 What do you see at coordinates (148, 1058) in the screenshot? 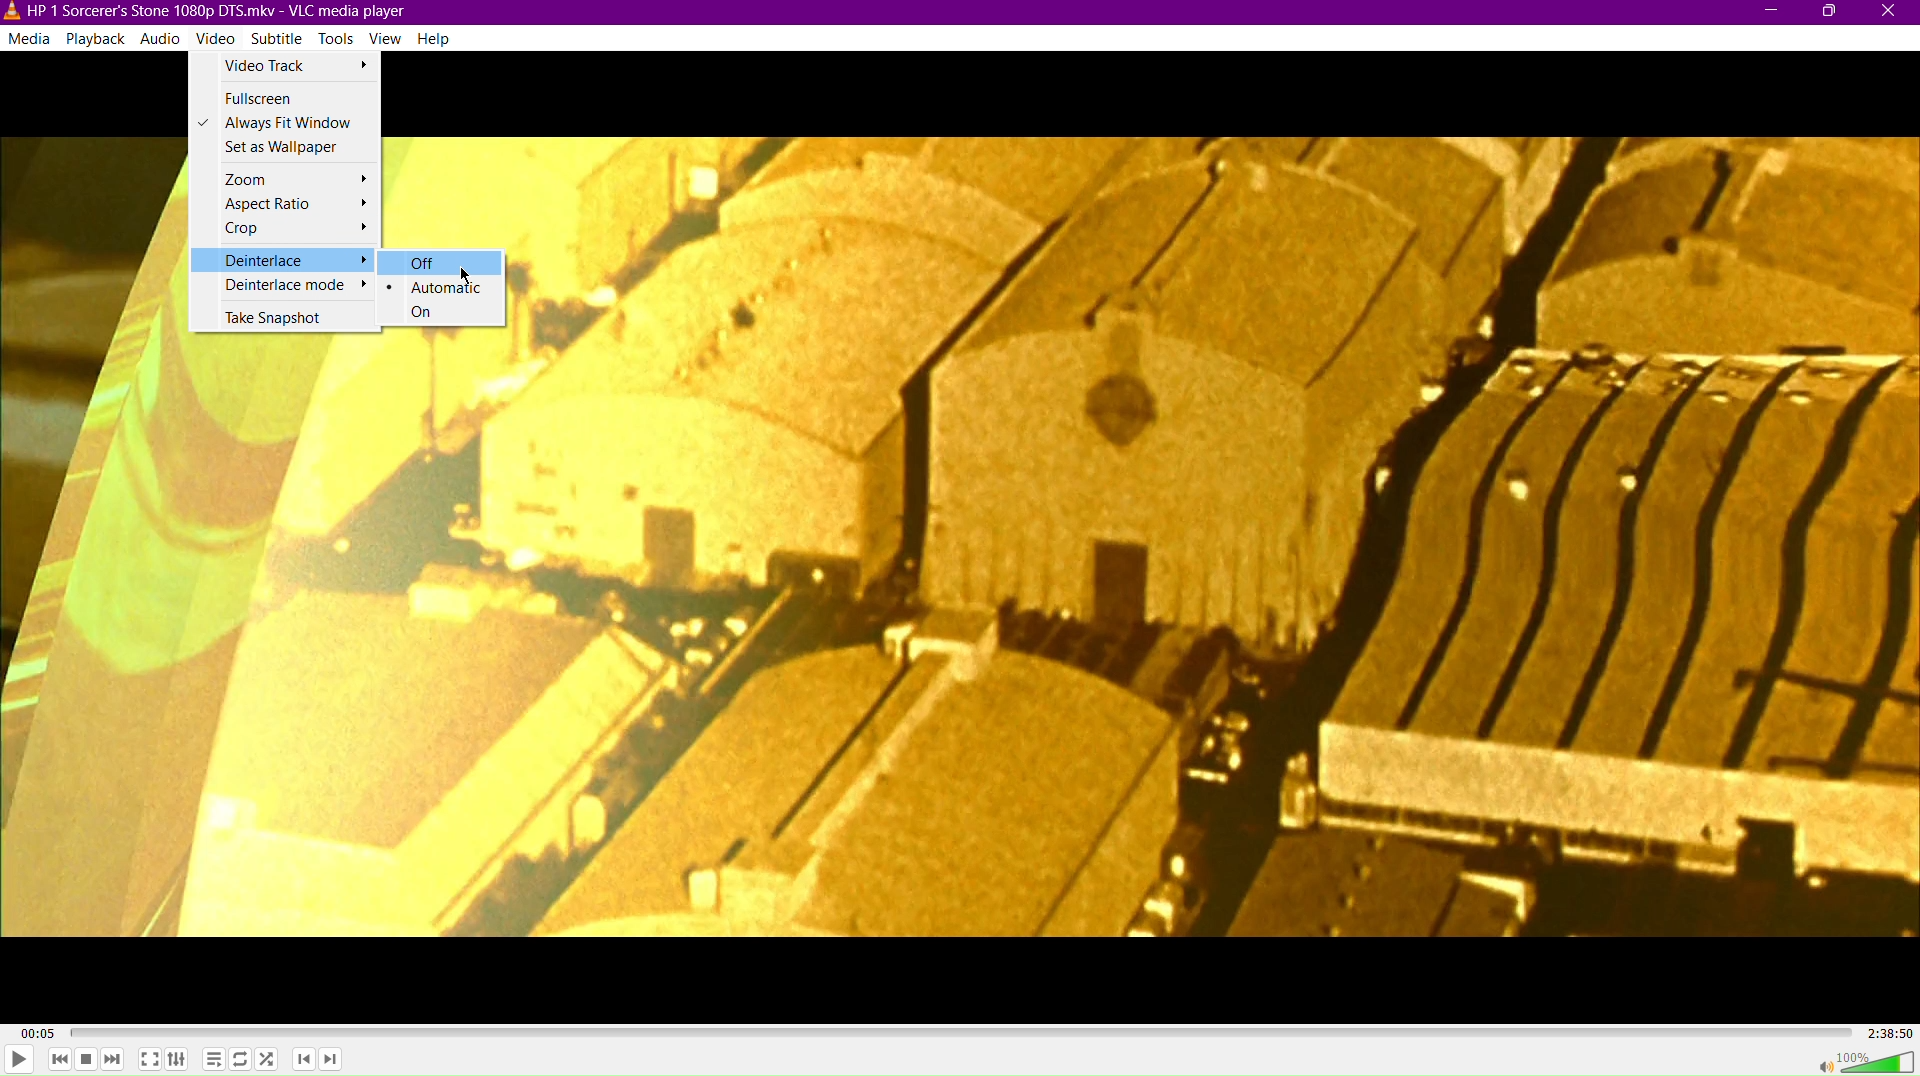
I see `Fullscreen` at bounding box center [148, 1058].